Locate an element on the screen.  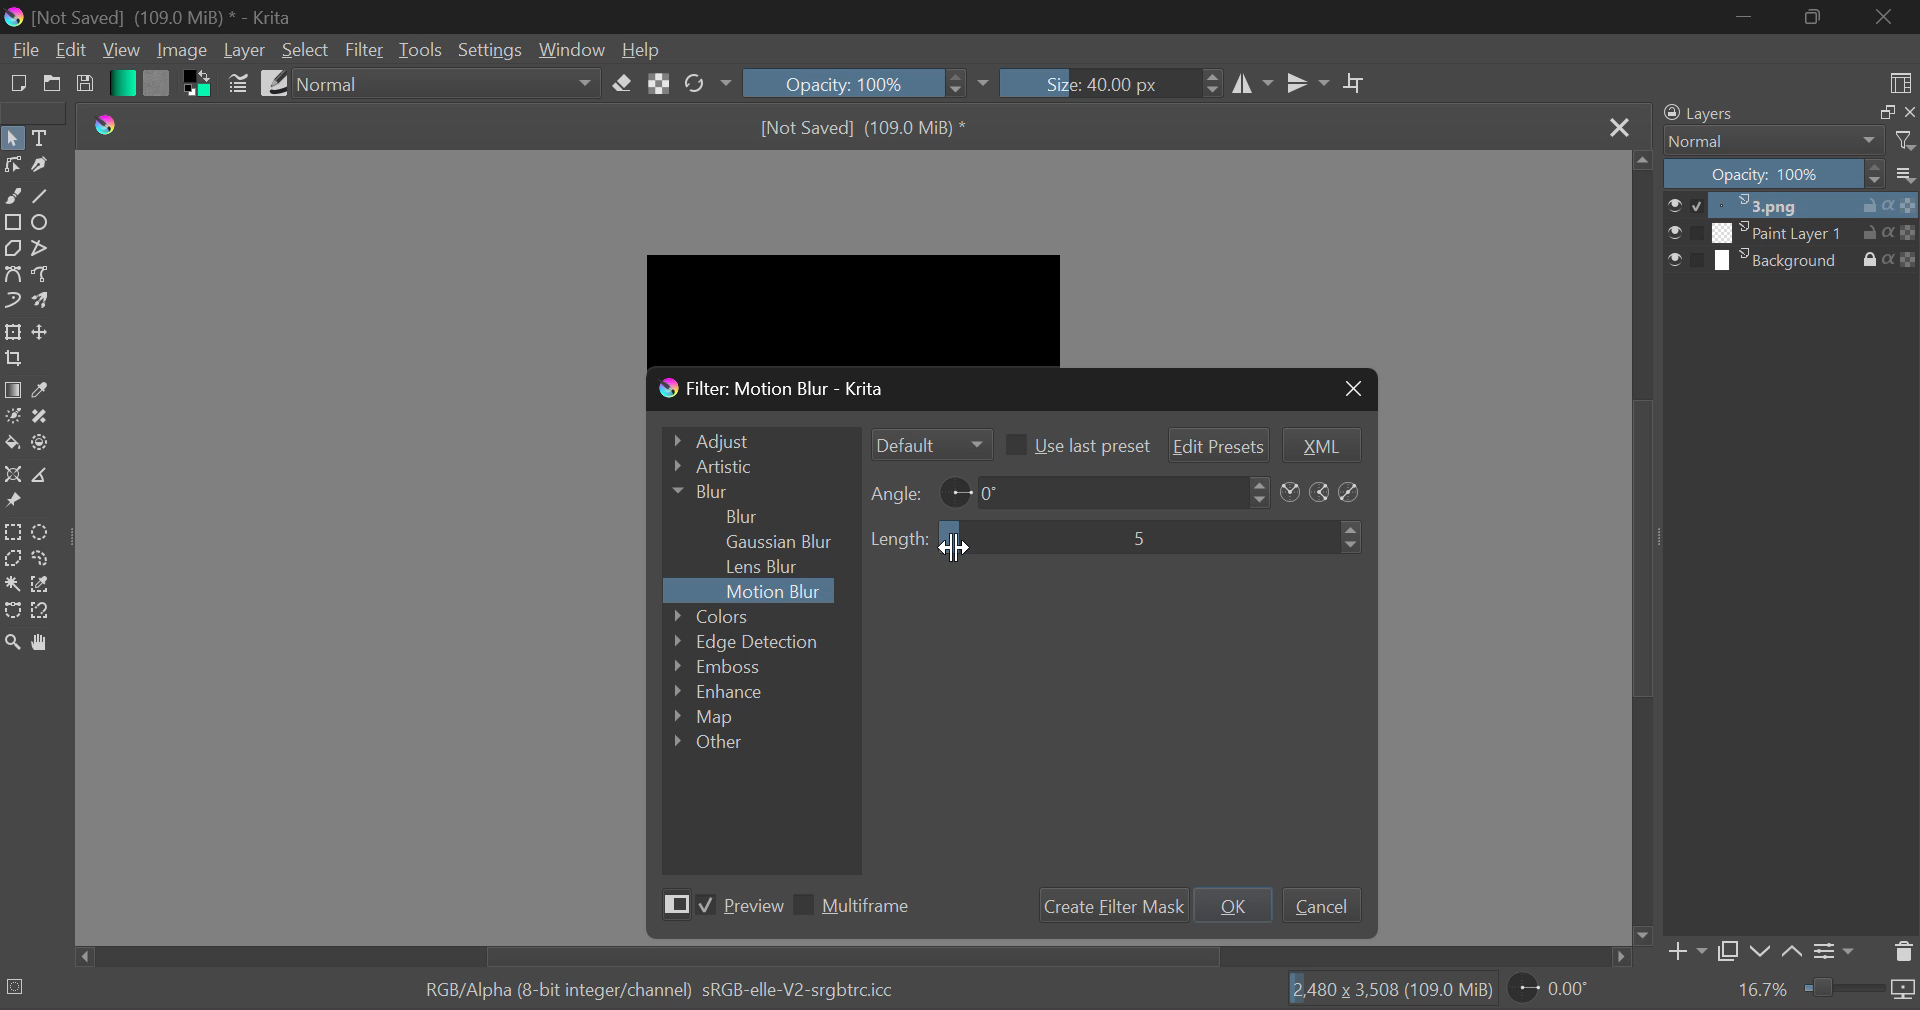
Fill is located at coordinates (12, 442).